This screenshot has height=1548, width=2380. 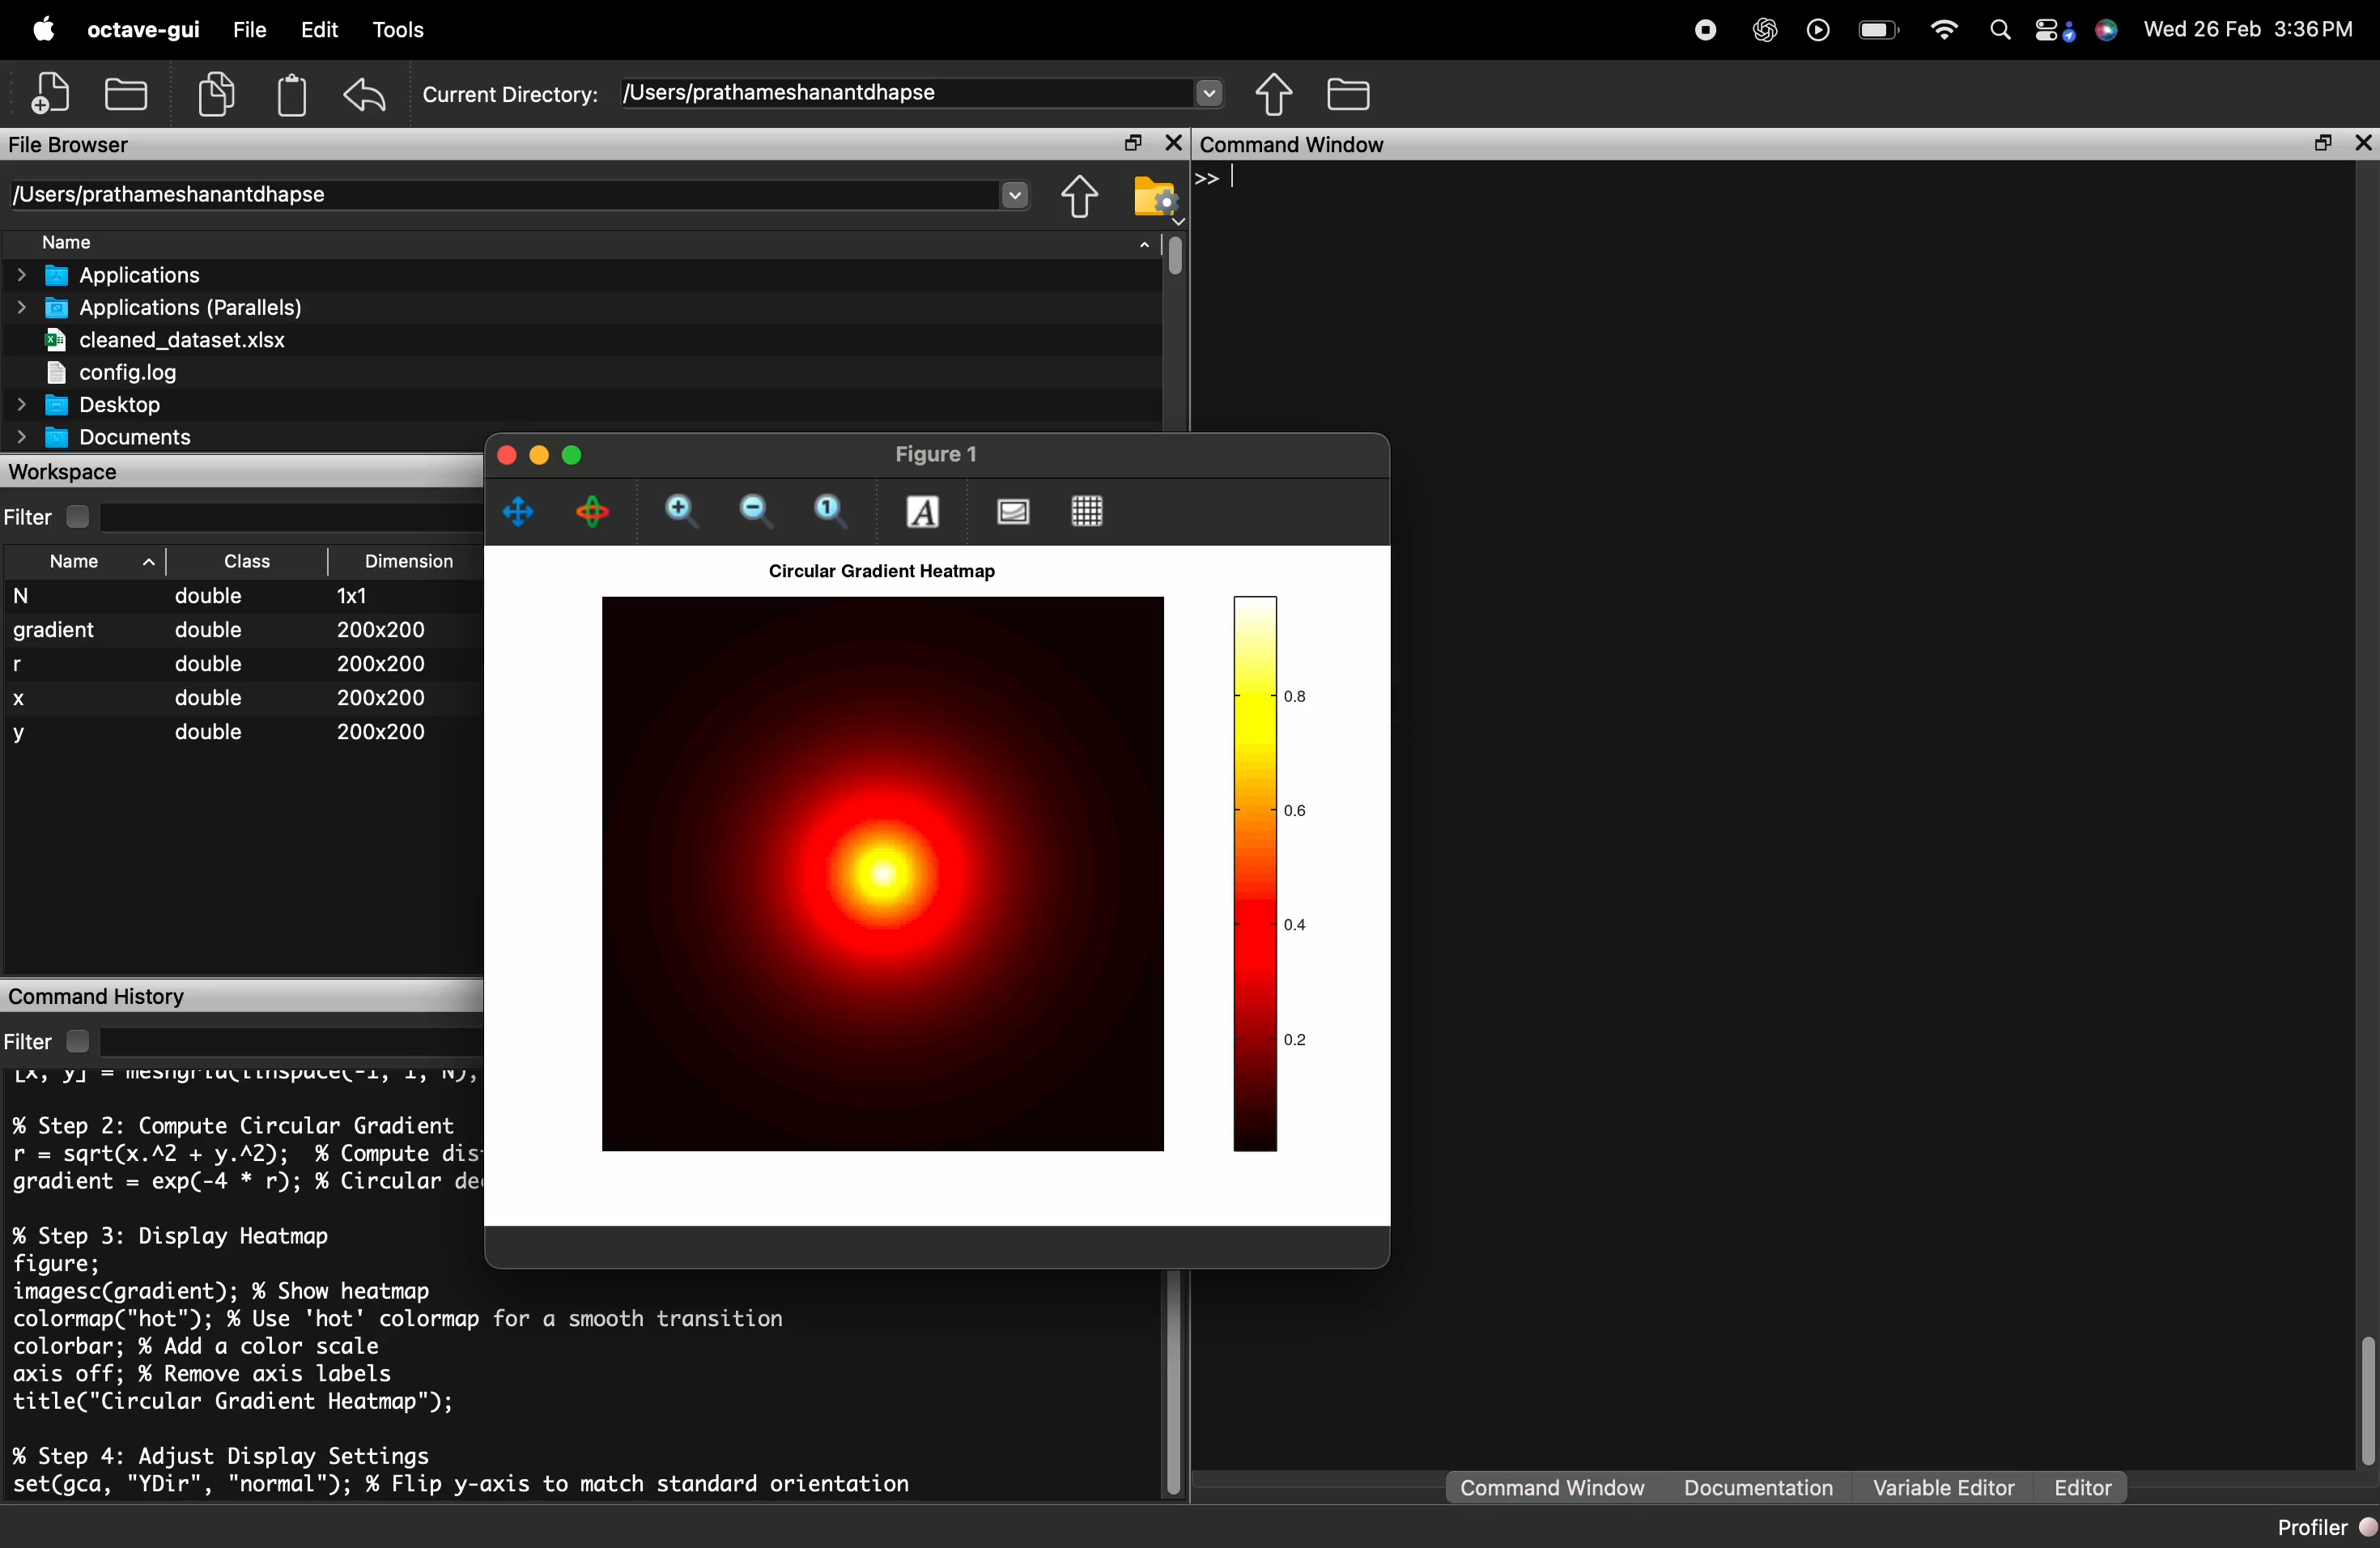 I want to click on copy, so click(x=216, y=94).